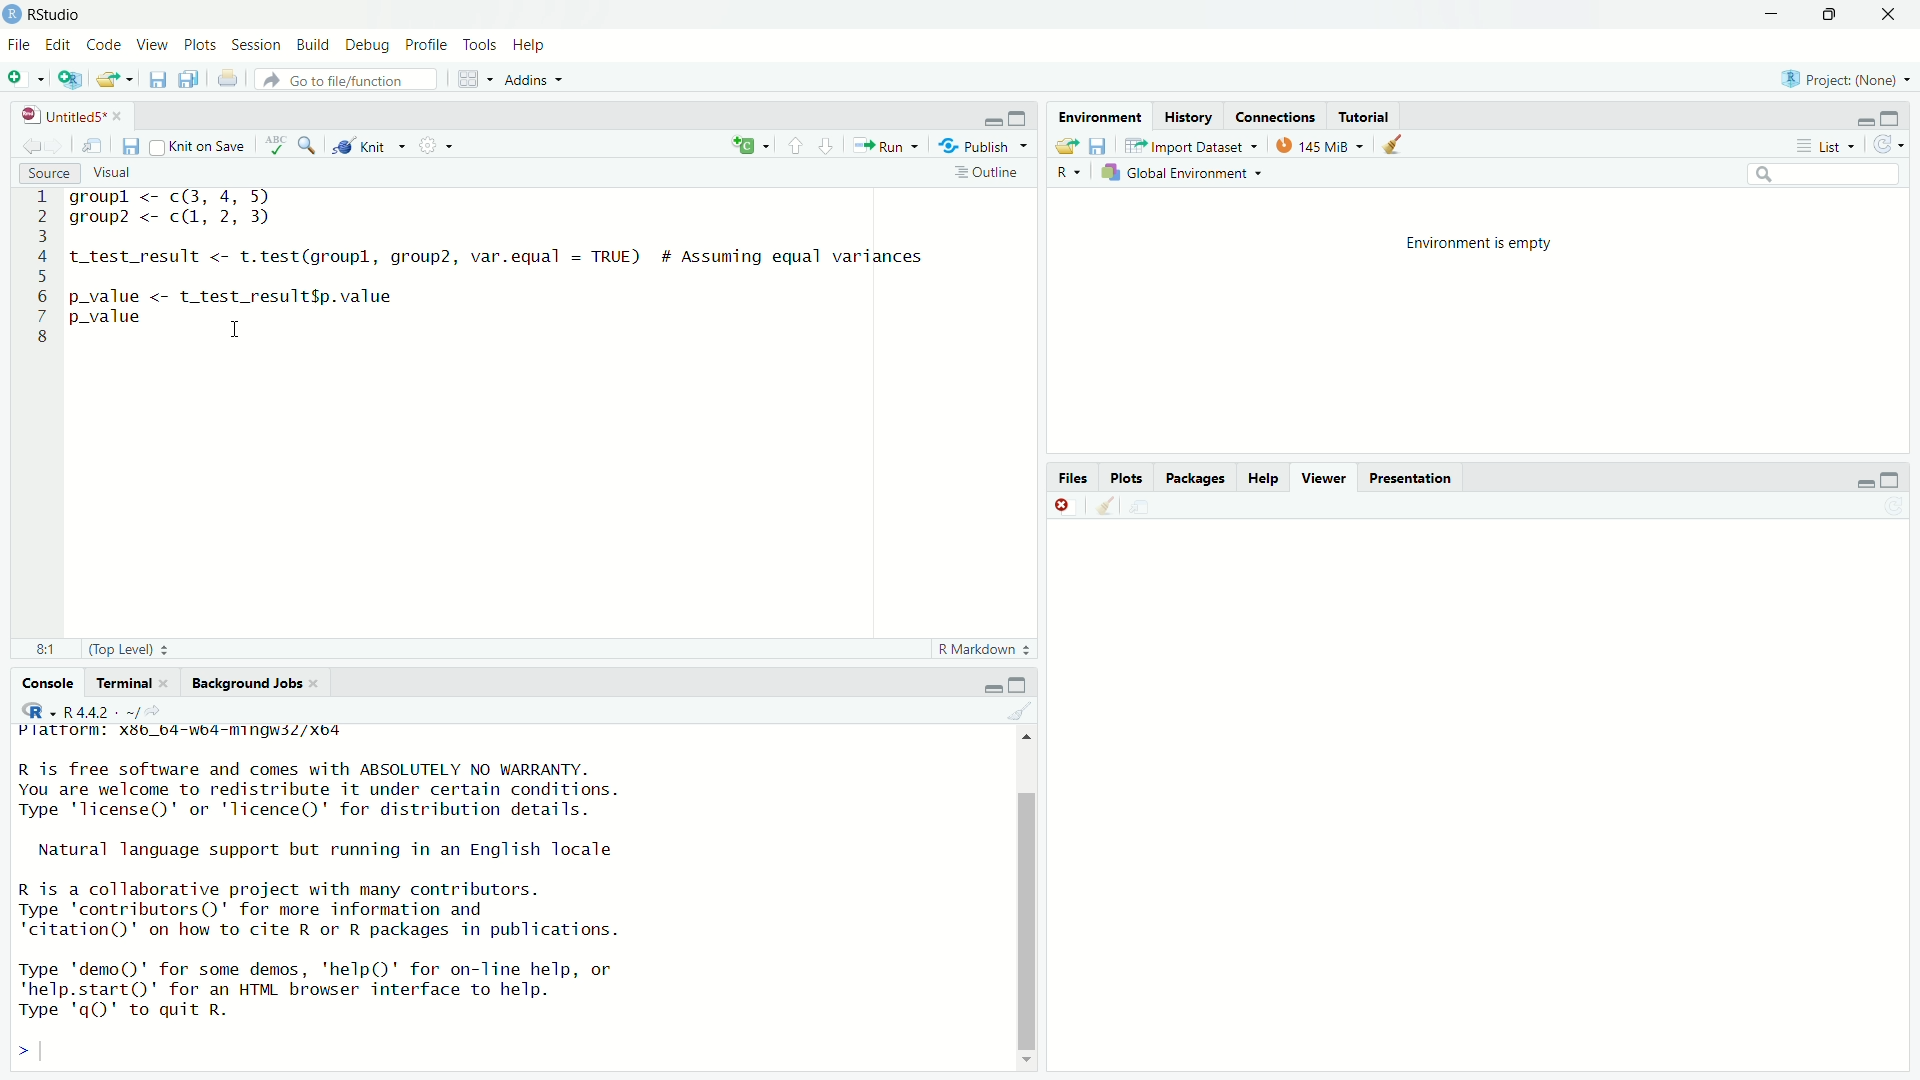 The width and height of the screenshot is (1920, 1080). What do you see at coordinates (92, 144) in the screenshot?
I see `show in new window` at bounding box center [92, 144].